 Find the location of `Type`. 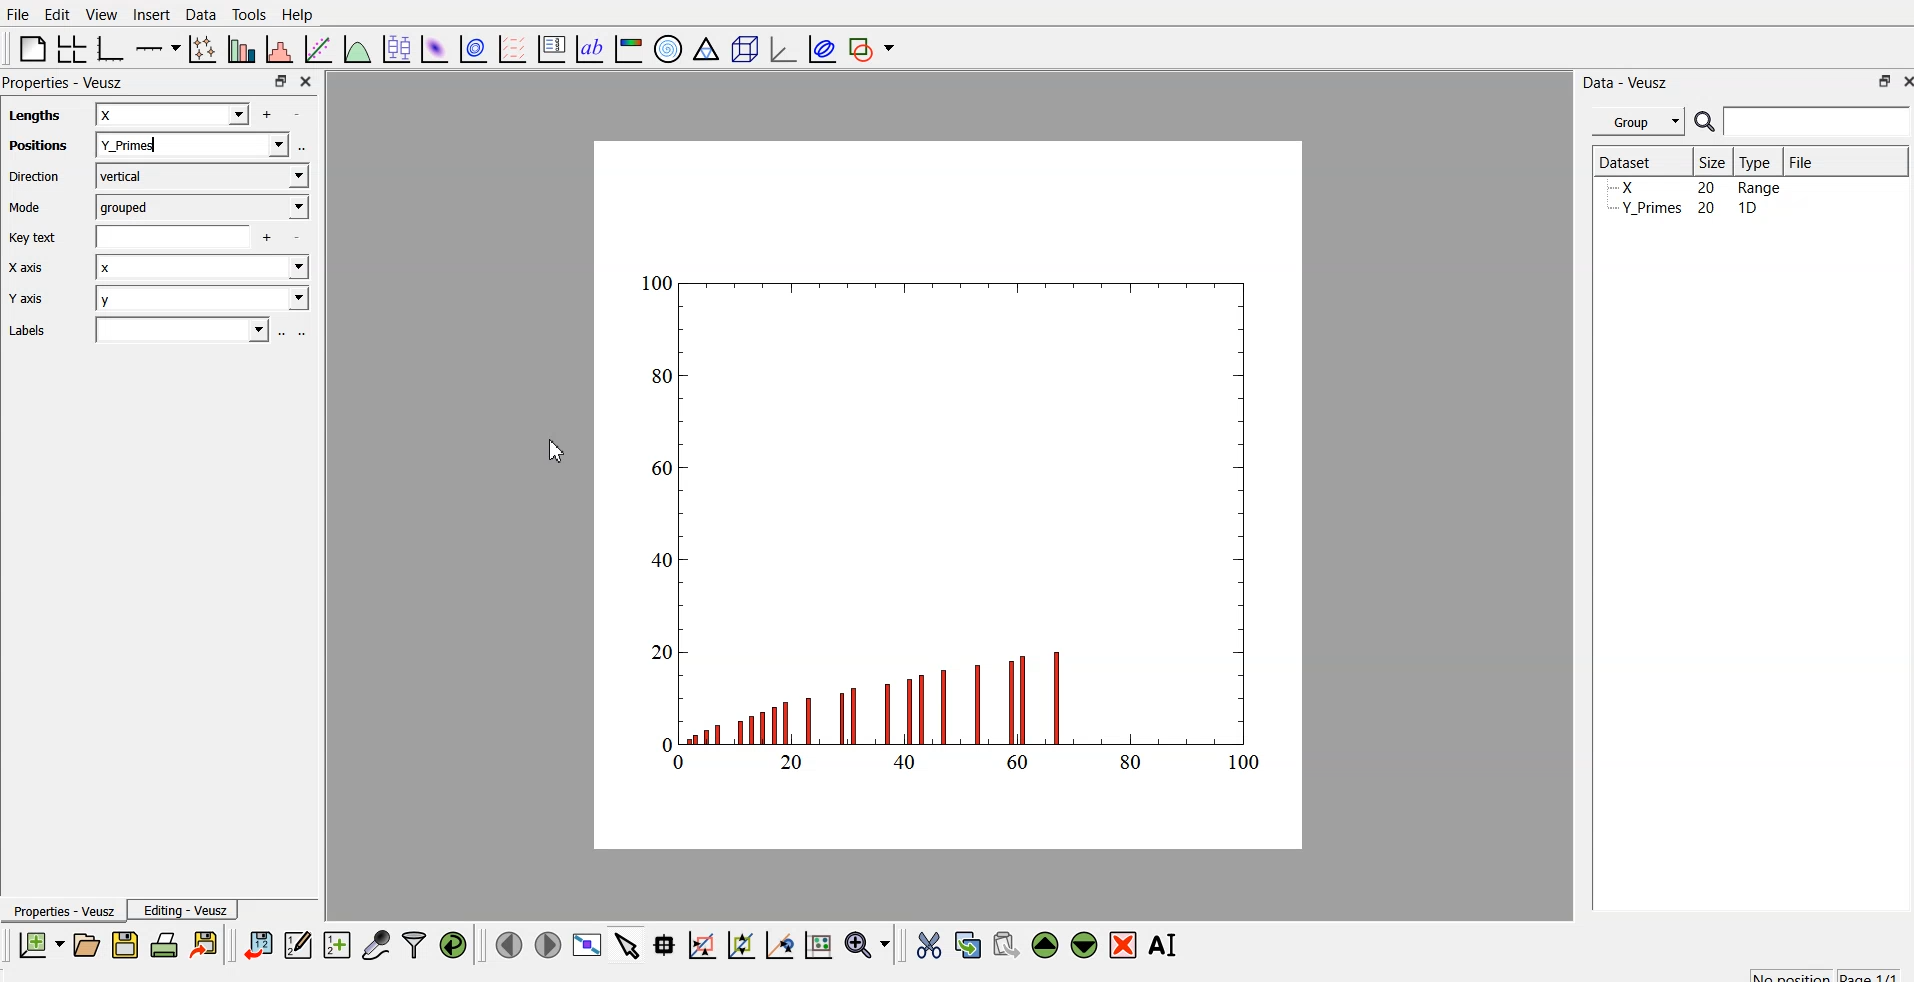

Type is located at coordinates (1760, 161).